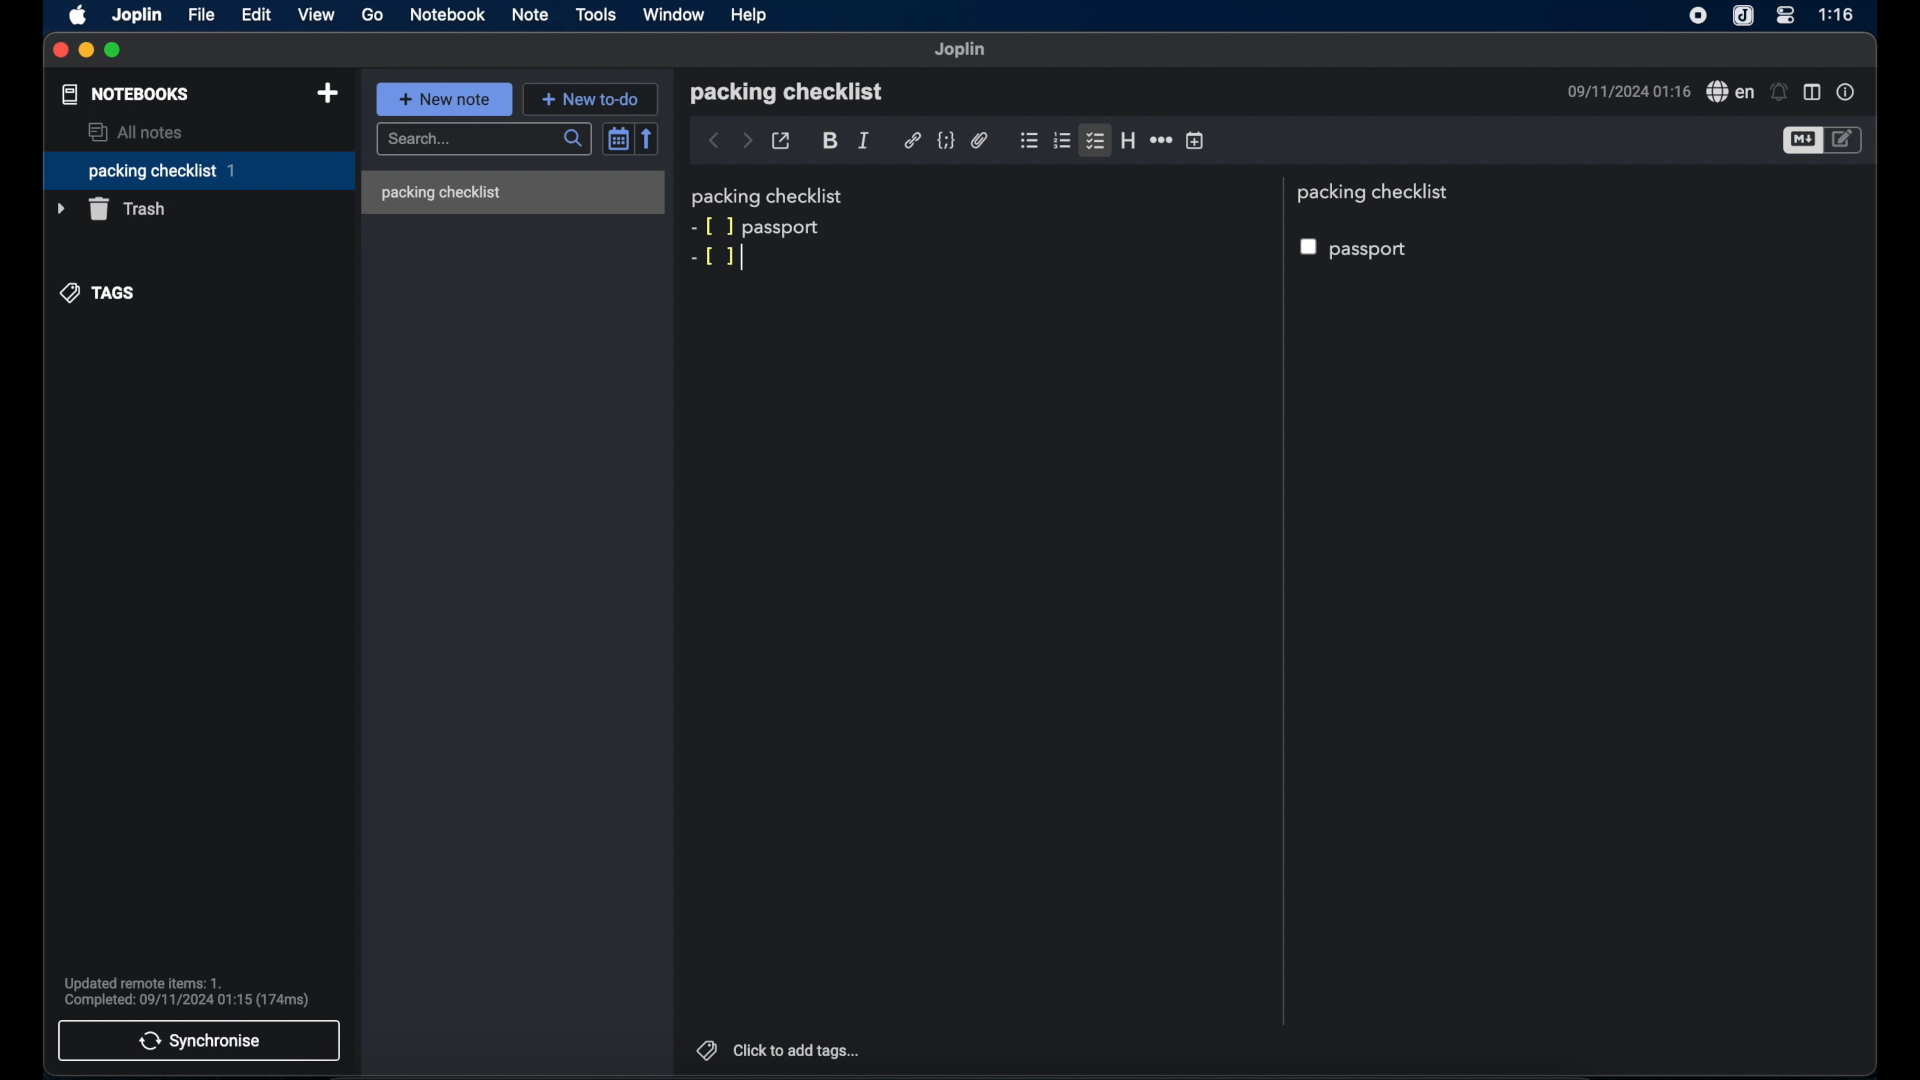 The height and width of the screenshot is (1080, 1920). I want to click on packing checklist, so click(198, 171).